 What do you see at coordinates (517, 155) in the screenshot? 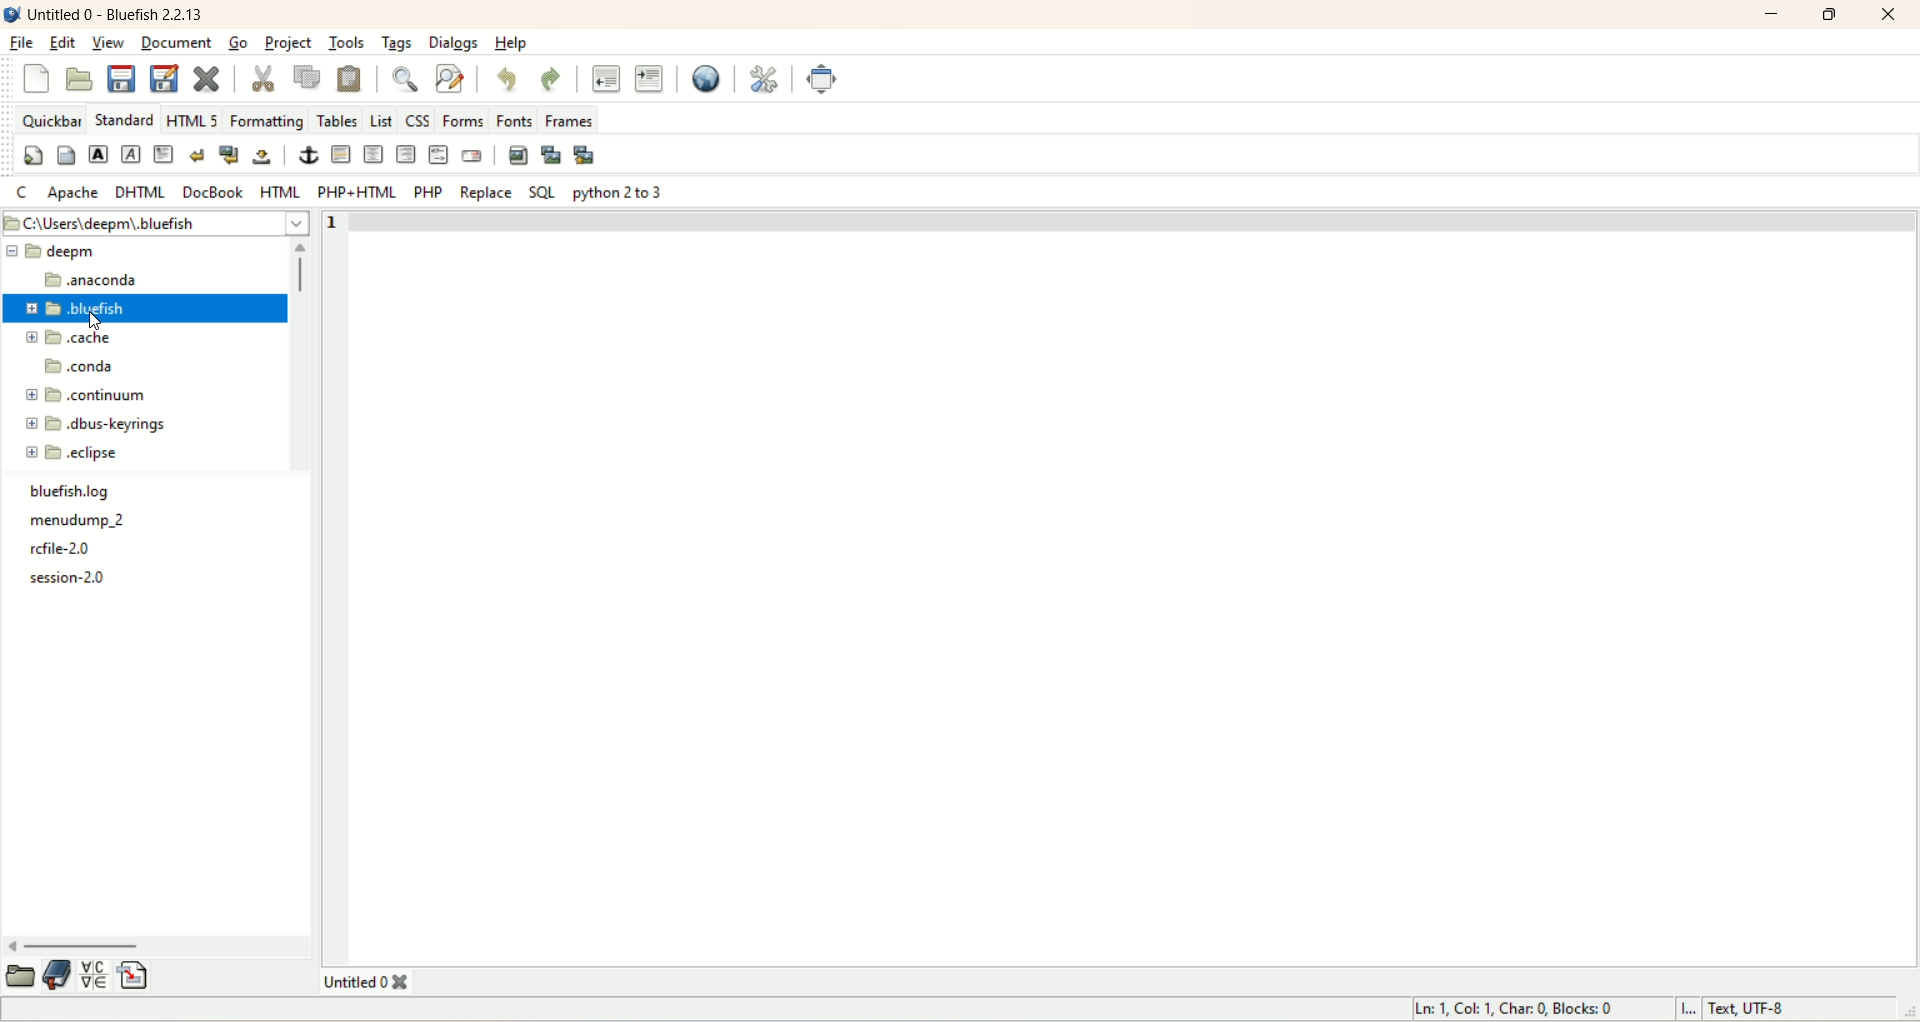
I see `insert image` at bounding box center [517, 155].